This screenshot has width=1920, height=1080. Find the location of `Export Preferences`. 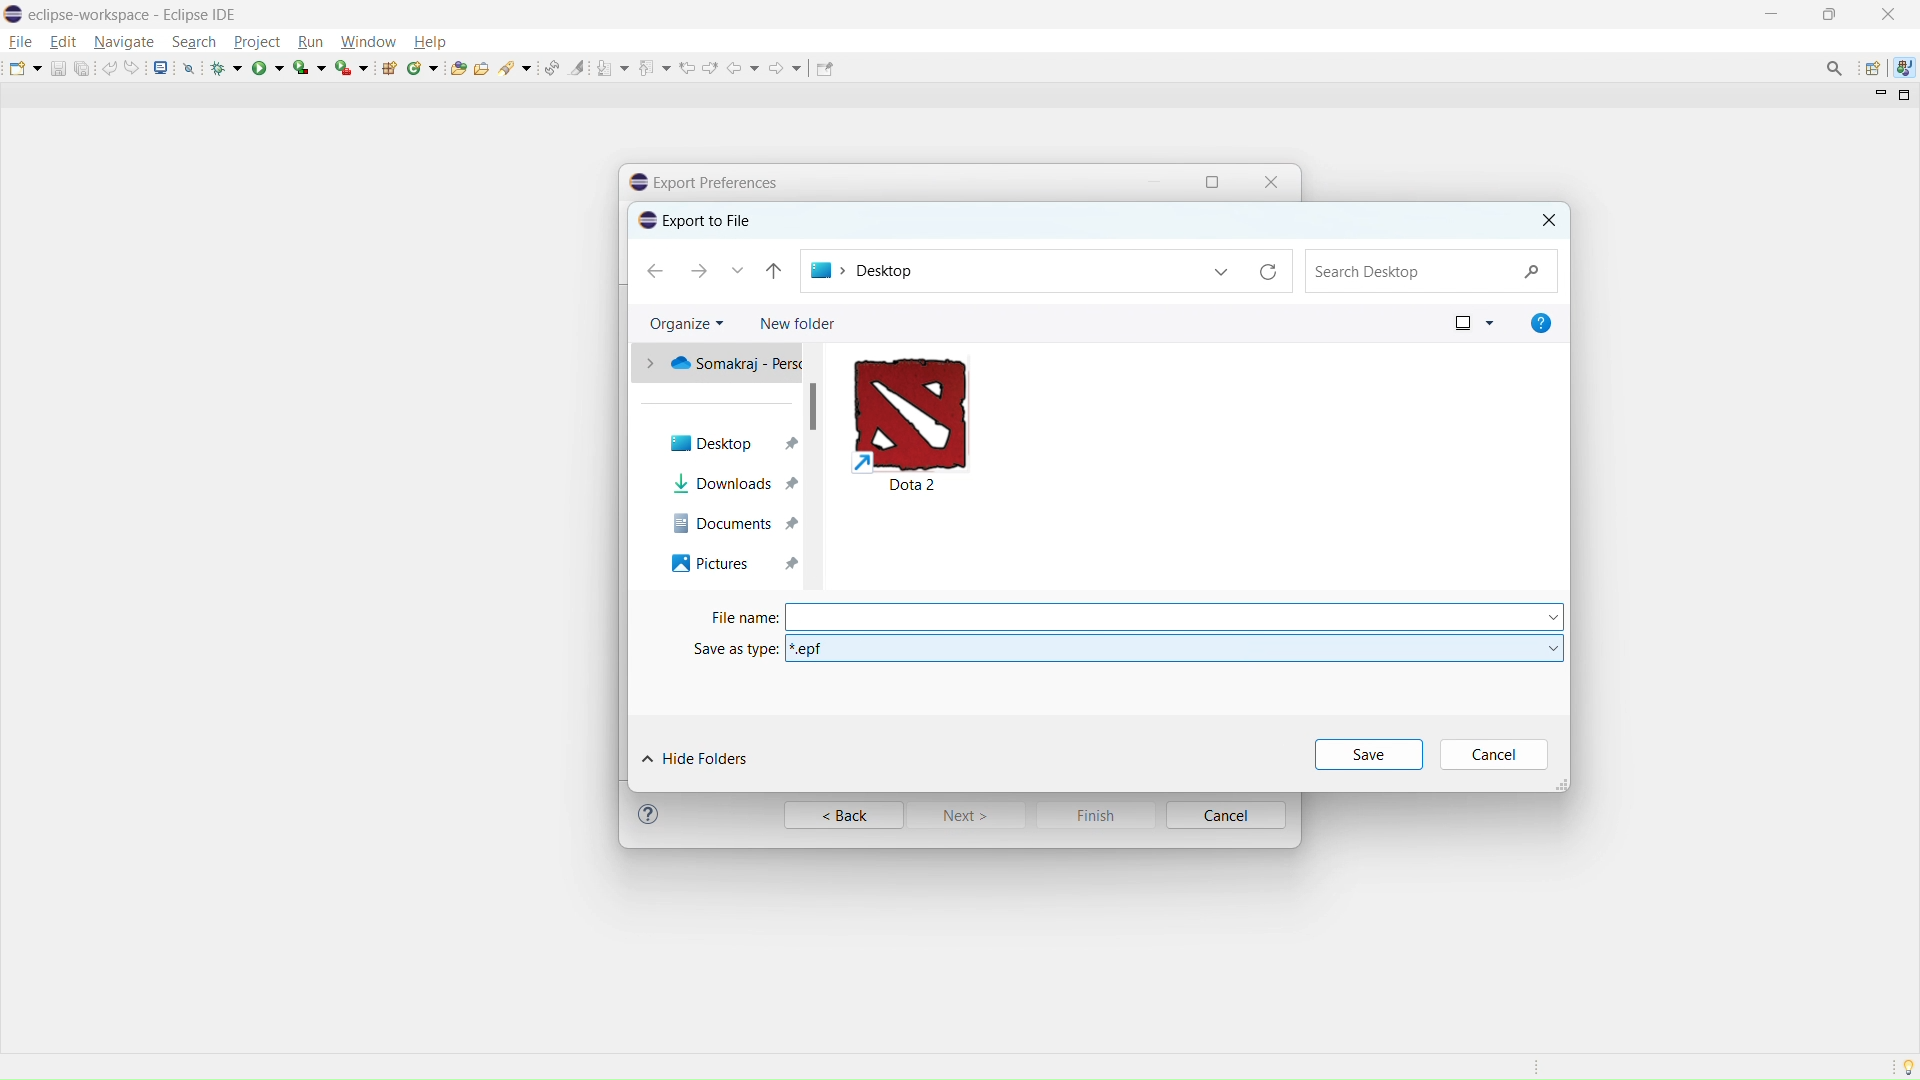

Export Preferences is located at coordinates (707, 220).